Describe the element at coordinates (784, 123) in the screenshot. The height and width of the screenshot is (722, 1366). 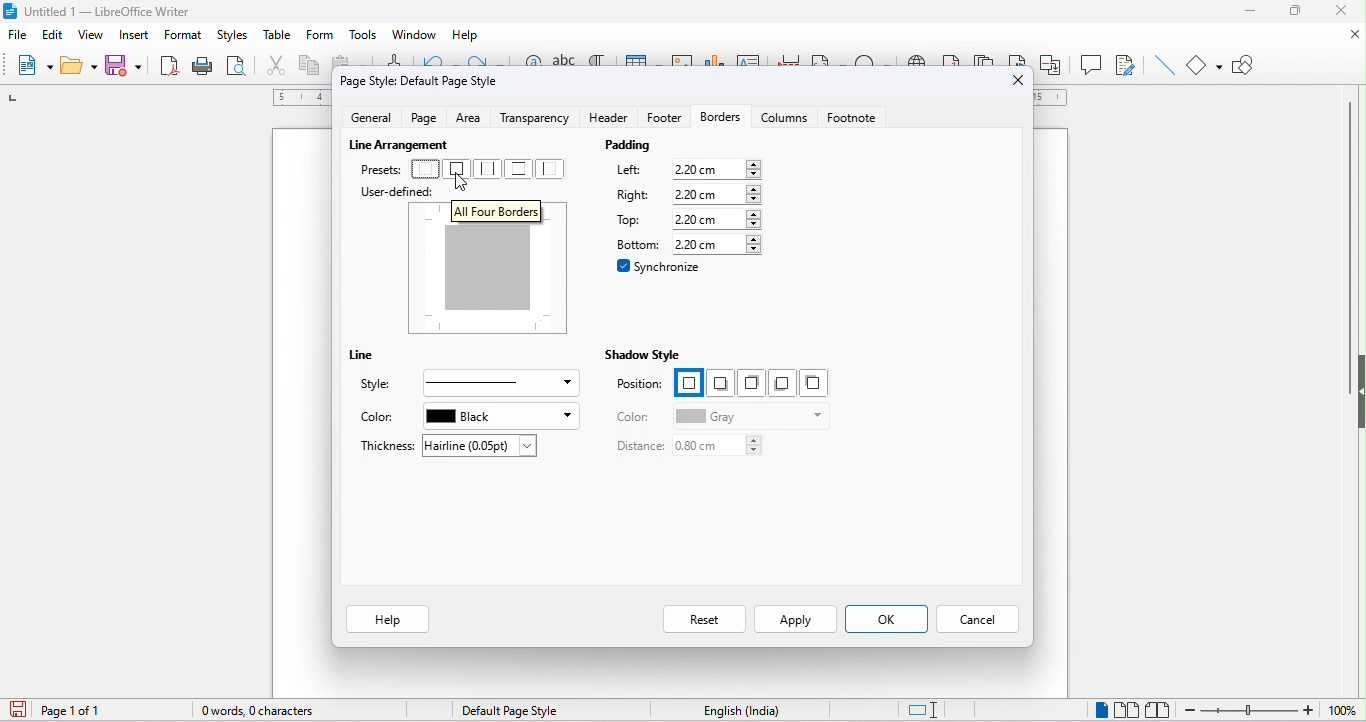
I see `columns` at that location.